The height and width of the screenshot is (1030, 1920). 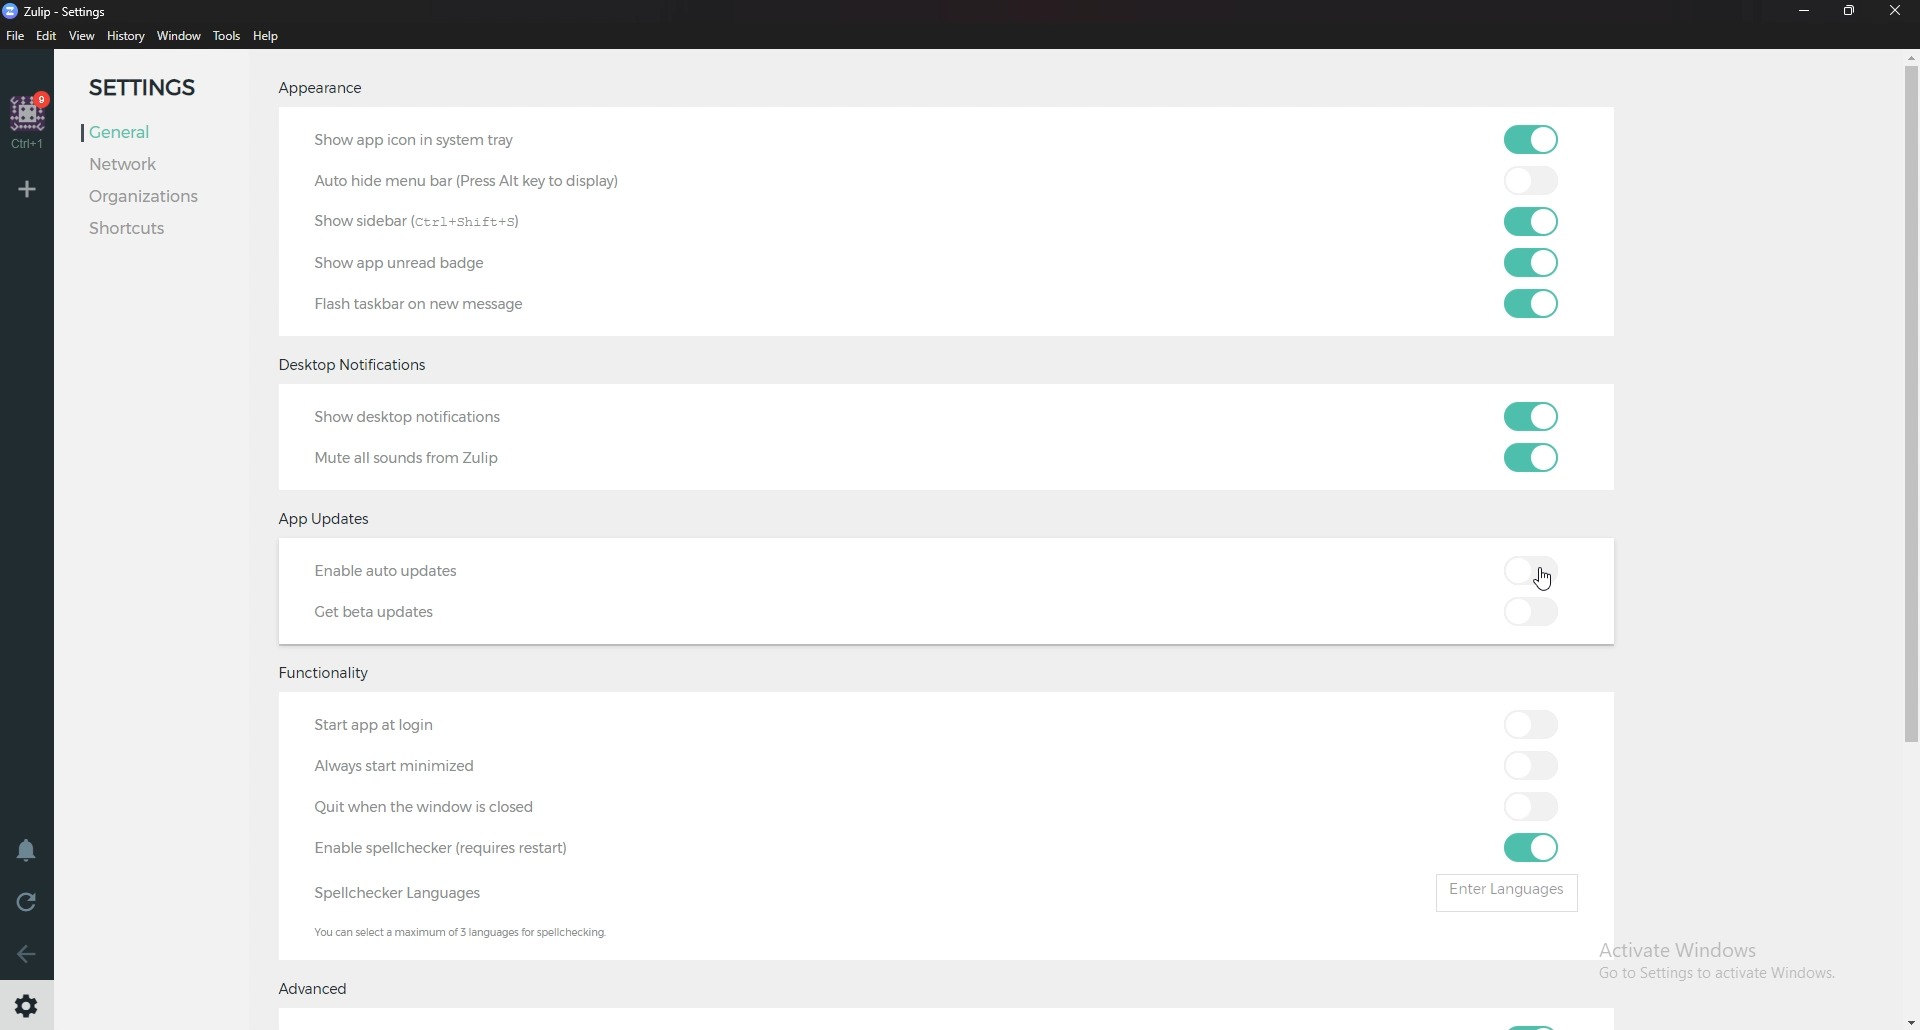 What do you see at coordinates (406, 767) in the screenshot?
I see `Always start minimized` at bounding box center [406, 767].